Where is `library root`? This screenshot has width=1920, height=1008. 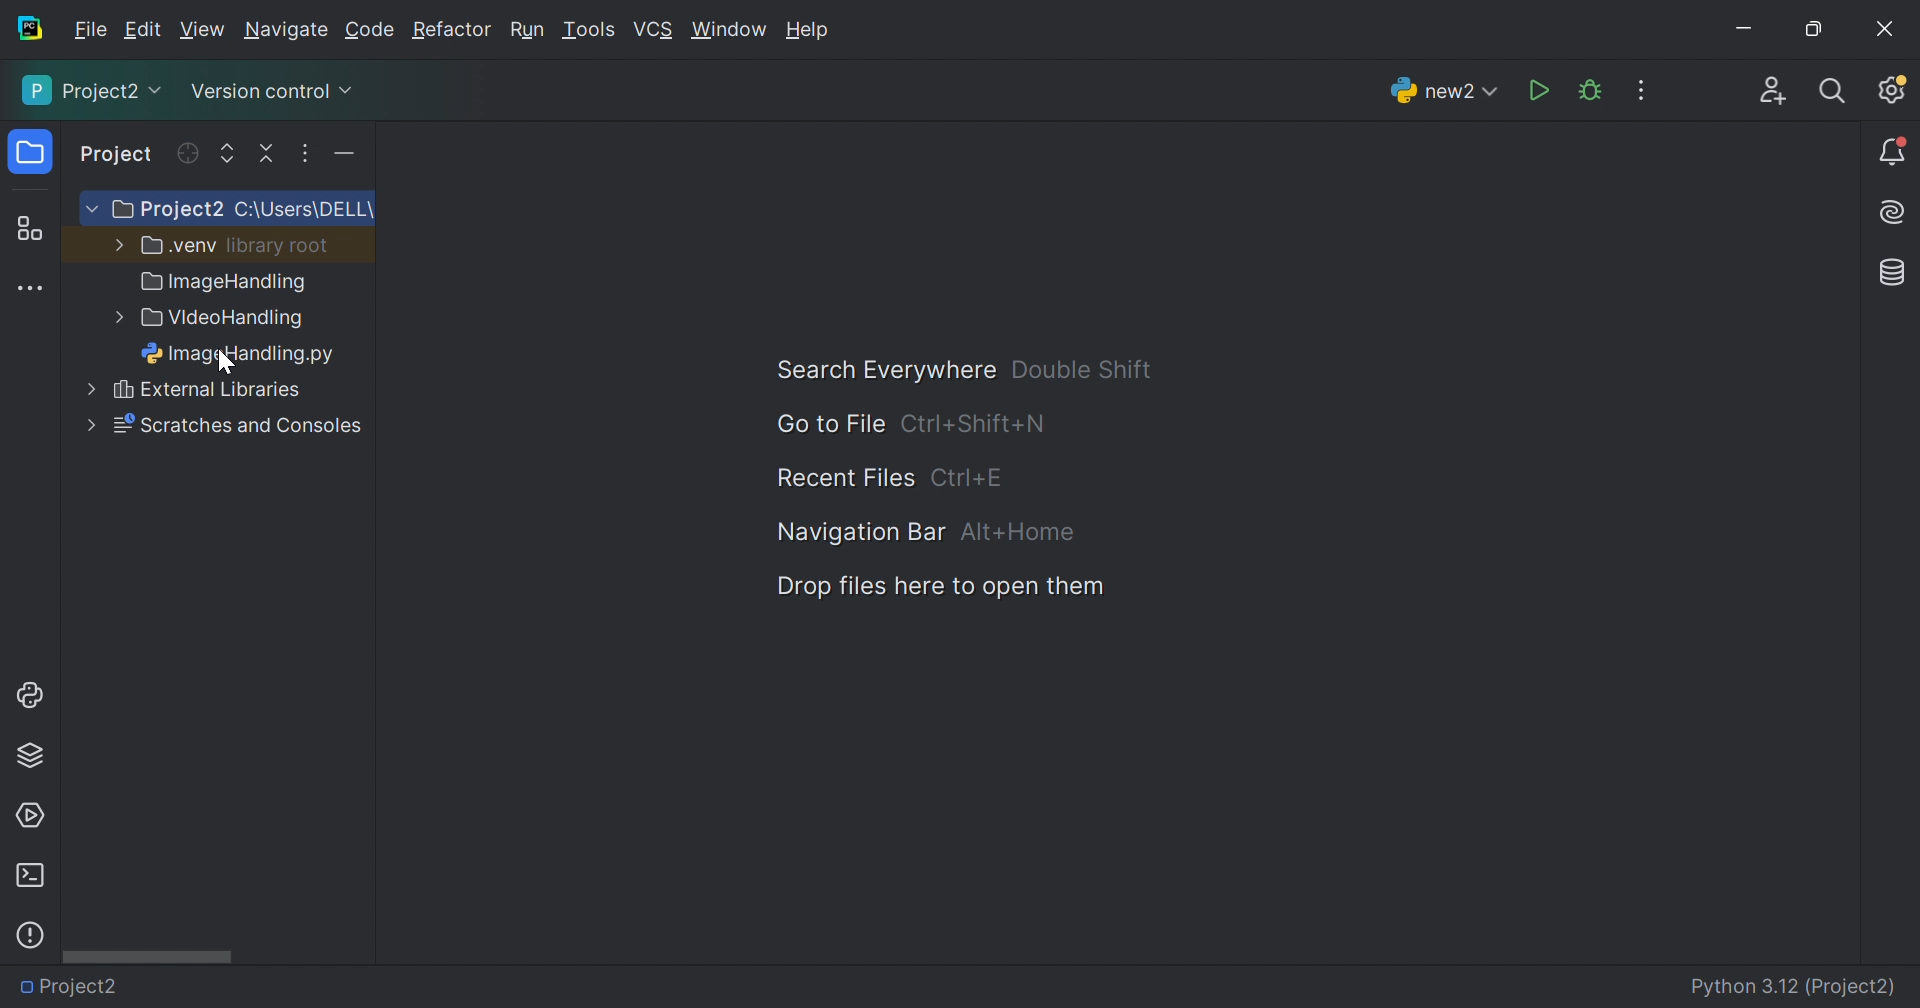
library root is located at coordinates (280, 245).